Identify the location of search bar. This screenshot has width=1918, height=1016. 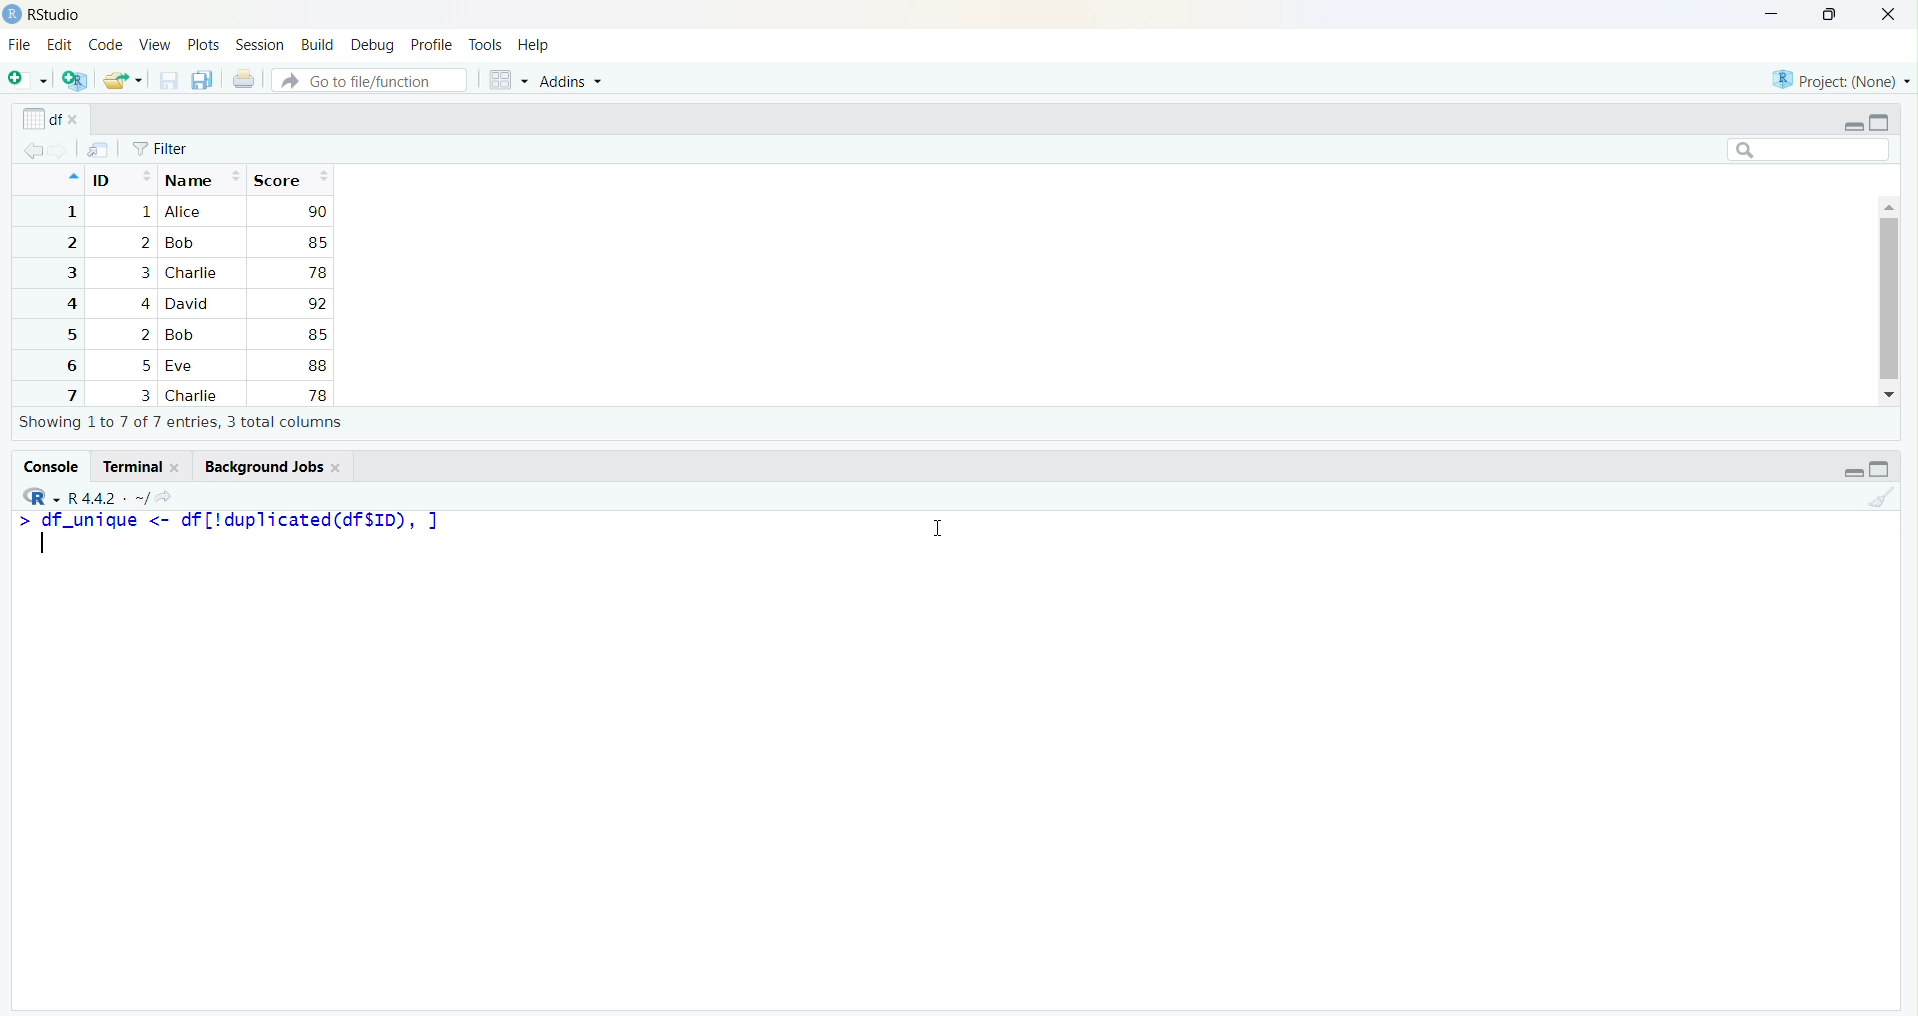
(1809, 149).